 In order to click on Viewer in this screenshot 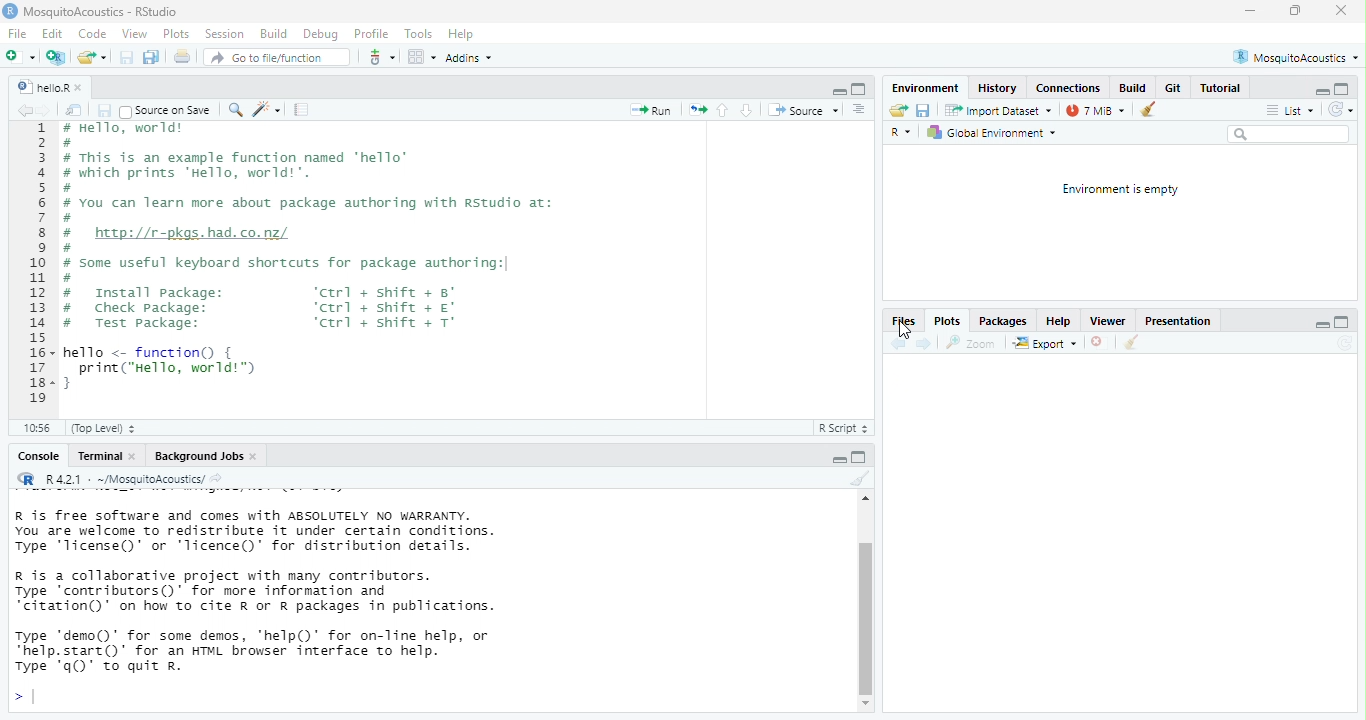, I will do `click(1107, 319)`.